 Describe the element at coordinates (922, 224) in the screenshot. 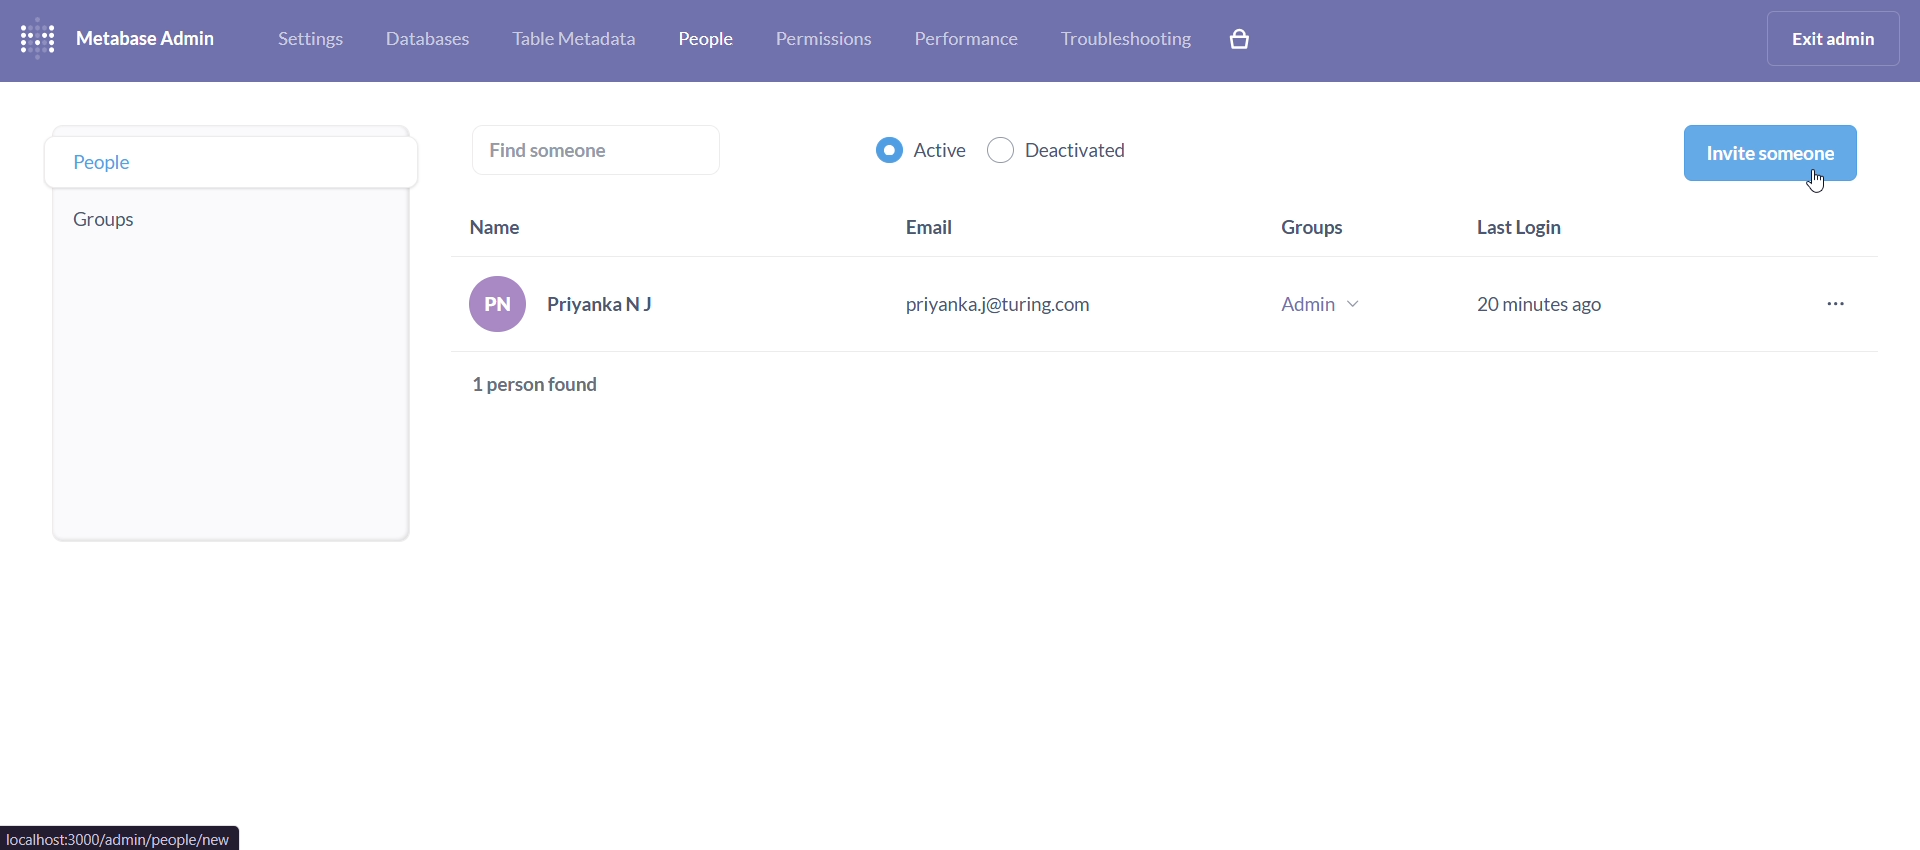

I see `email` at that location.